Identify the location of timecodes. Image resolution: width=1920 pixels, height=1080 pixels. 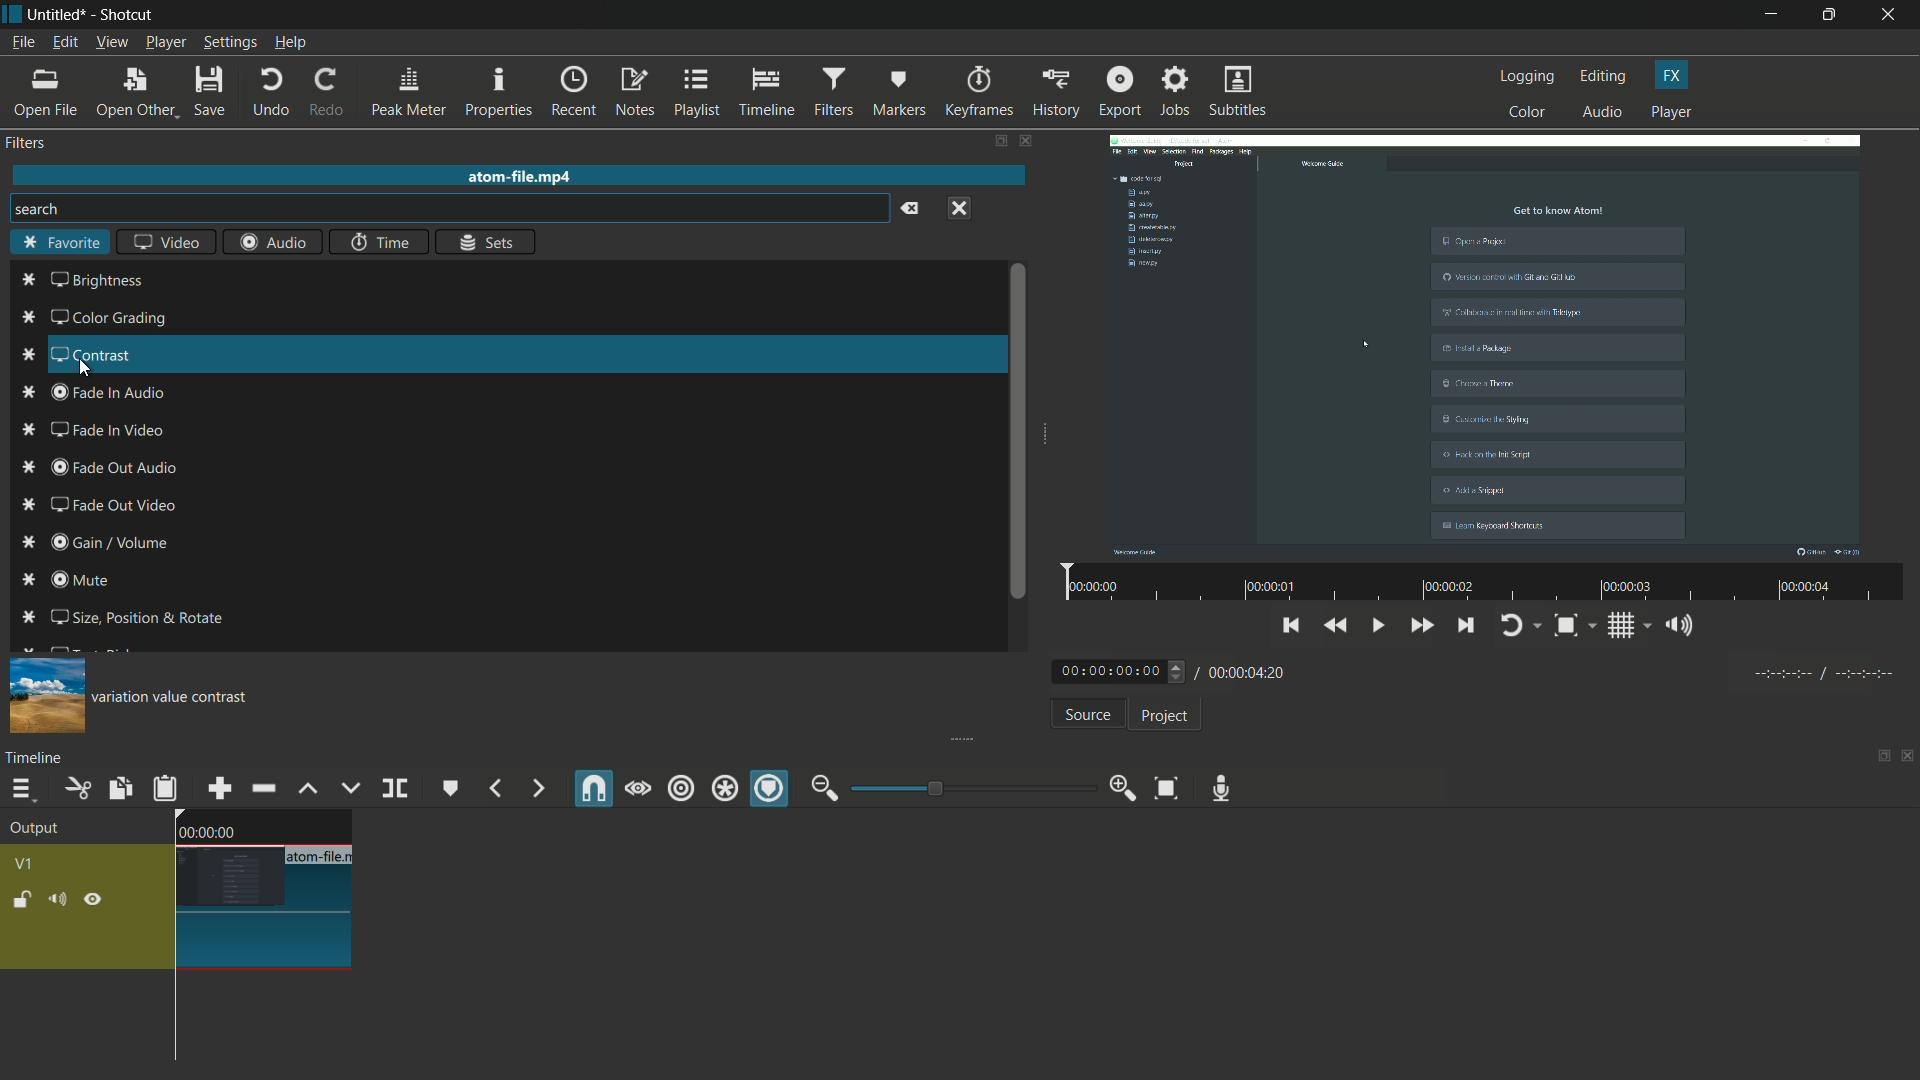
(1821, 670).